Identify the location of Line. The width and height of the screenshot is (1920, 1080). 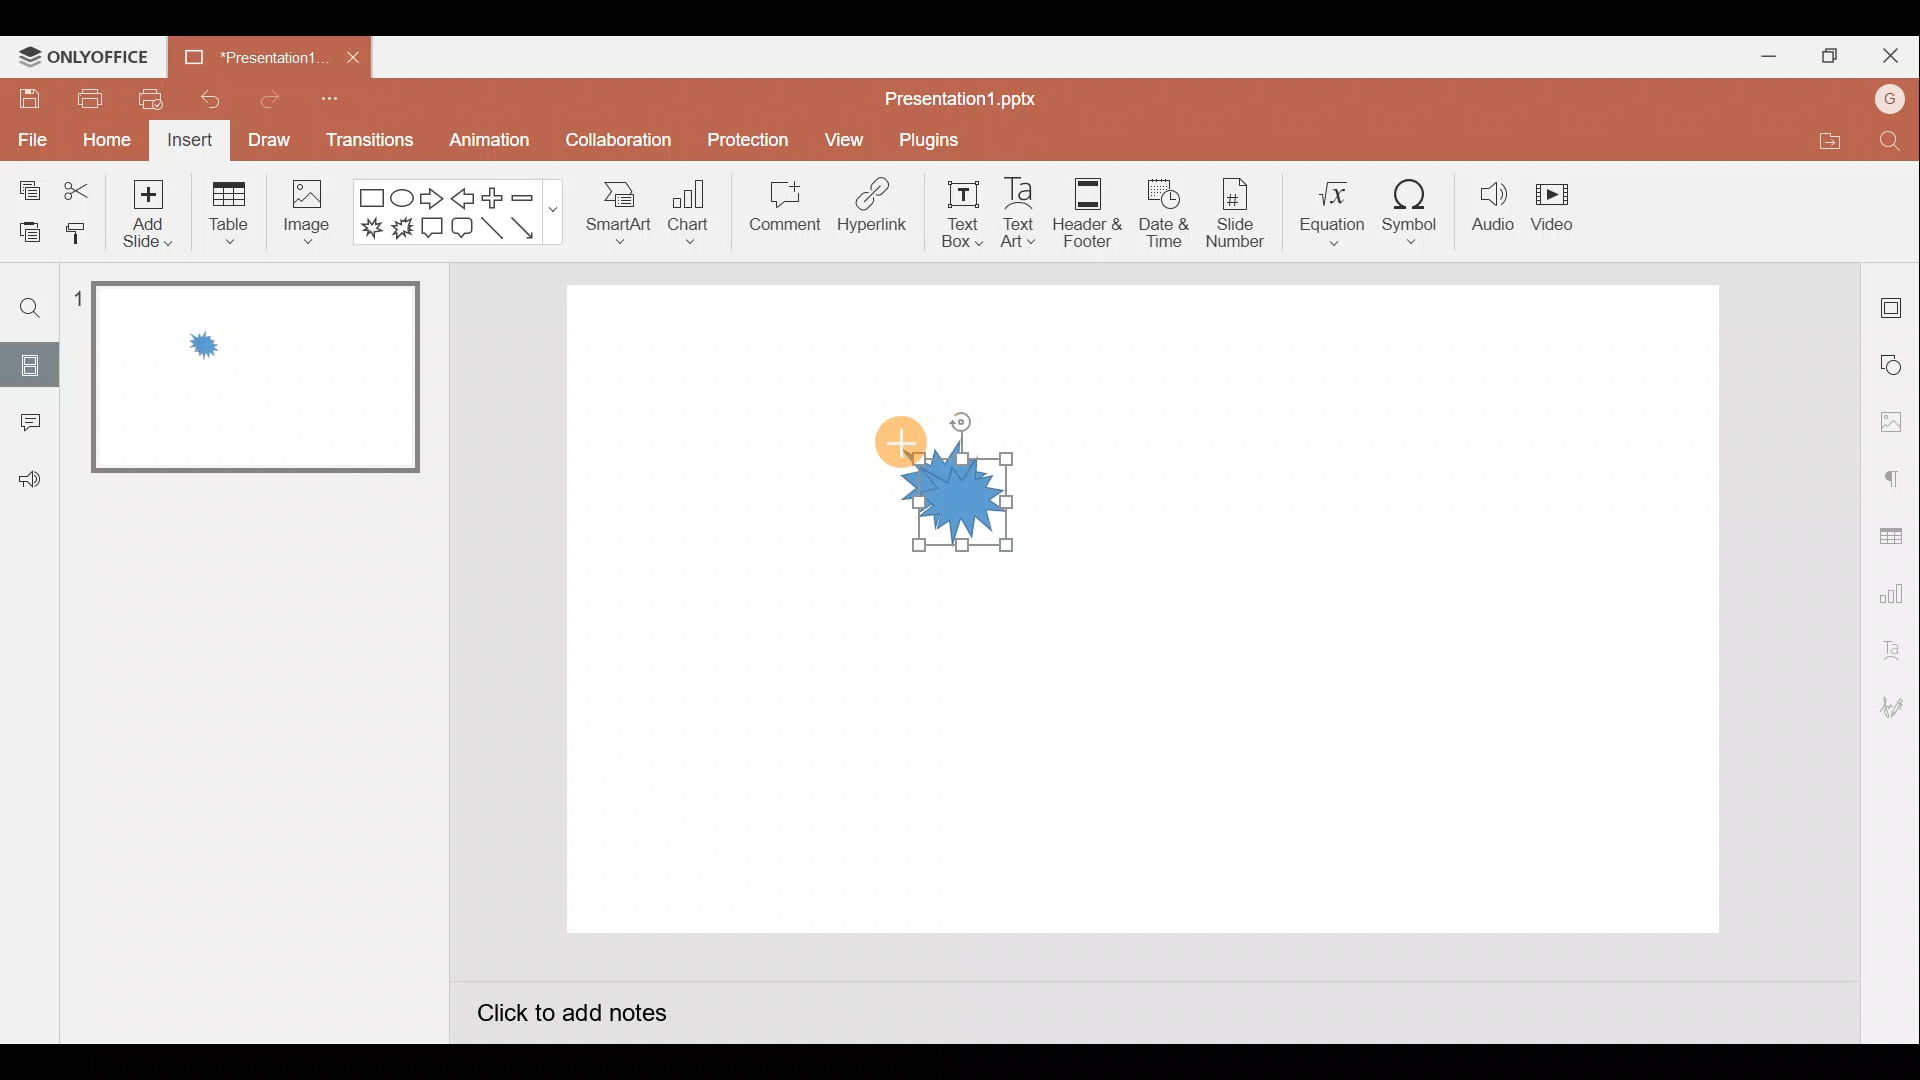
(491, 231).